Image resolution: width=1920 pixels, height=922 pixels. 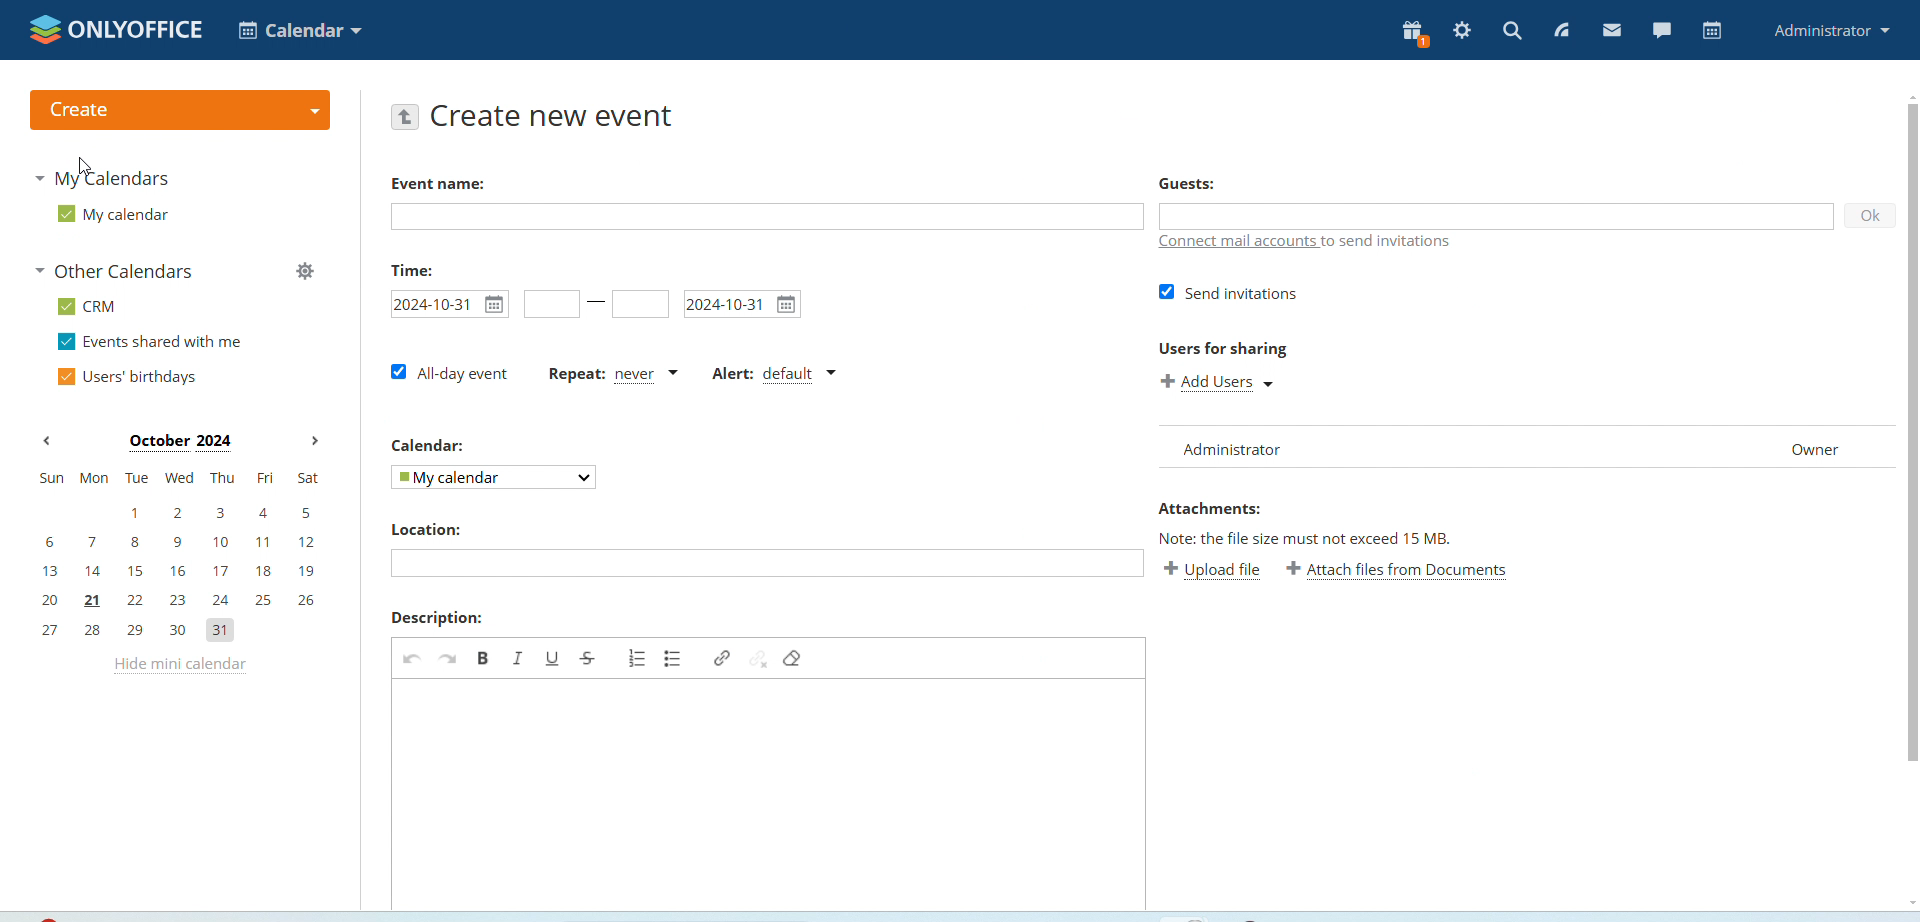 What do you see at coordinates (516, 659) in the screenshot?
I see `italic` at bounding box center [516, 659].